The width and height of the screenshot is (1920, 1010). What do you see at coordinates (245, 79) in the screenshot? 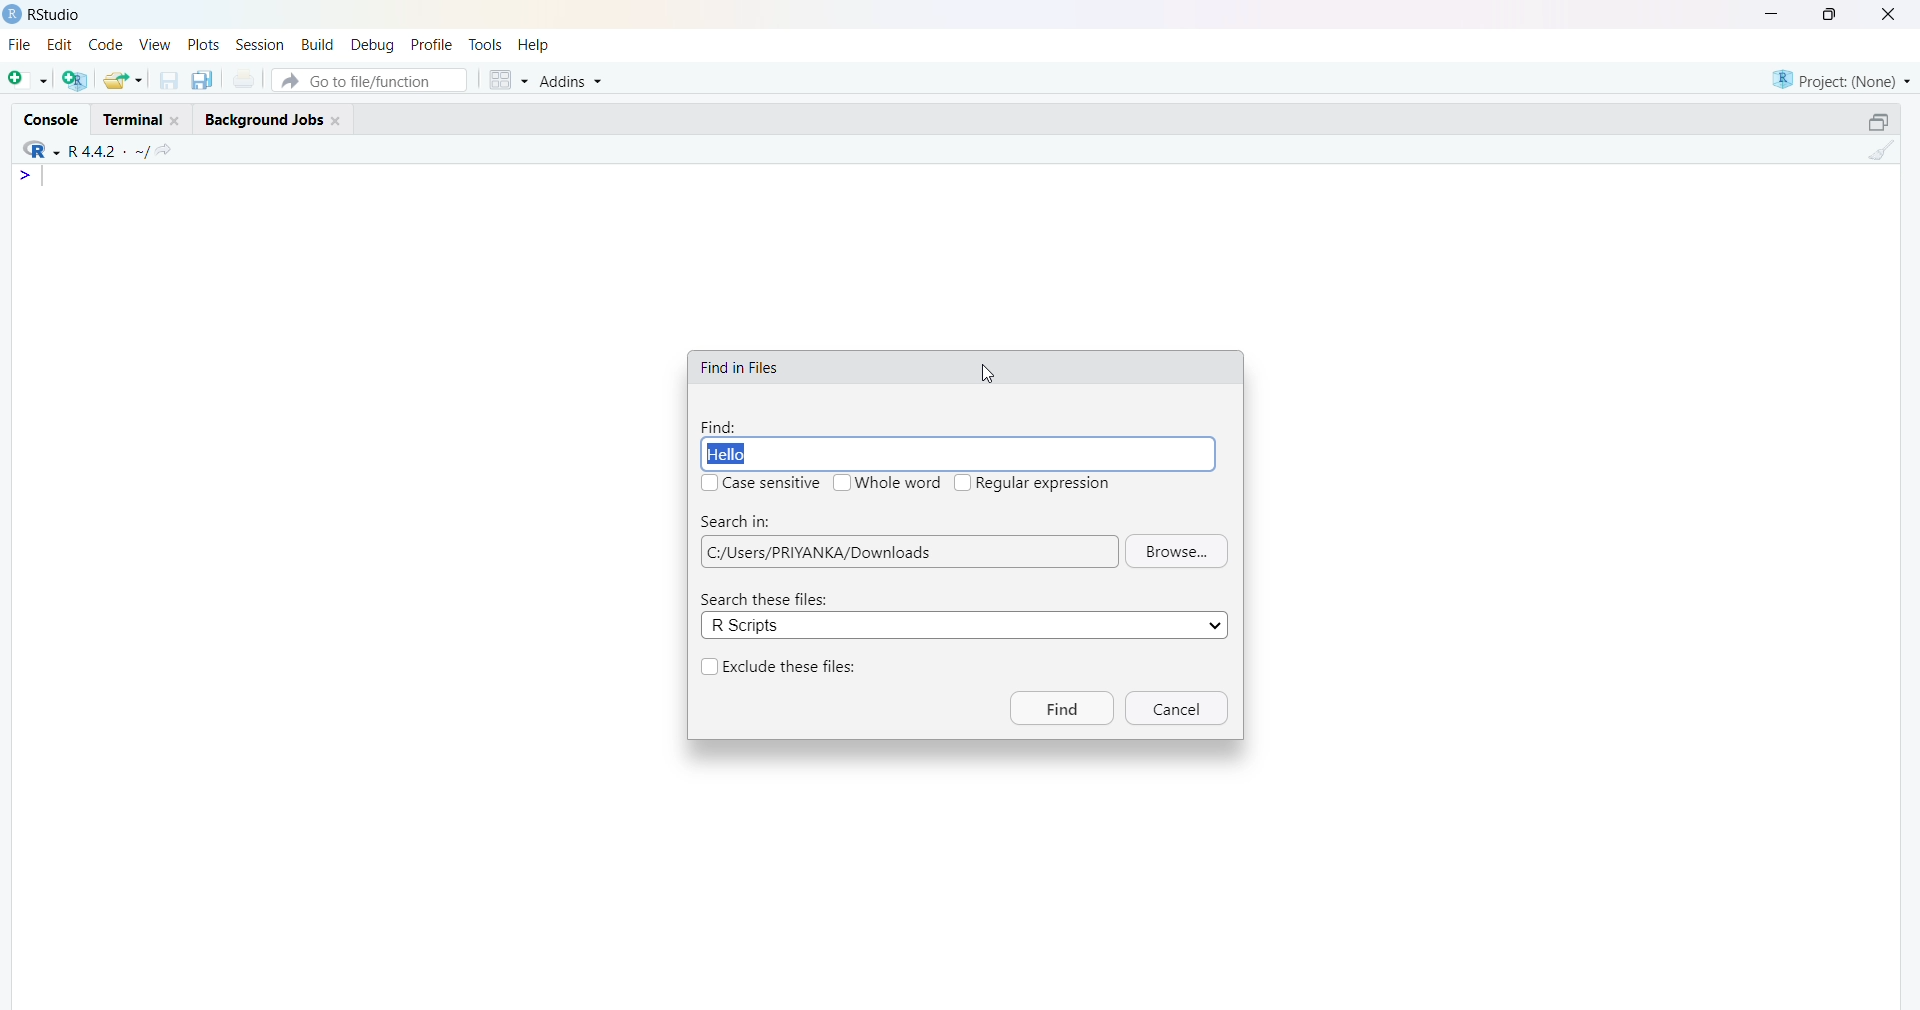
I see `print` at bounding box center [245, 79].